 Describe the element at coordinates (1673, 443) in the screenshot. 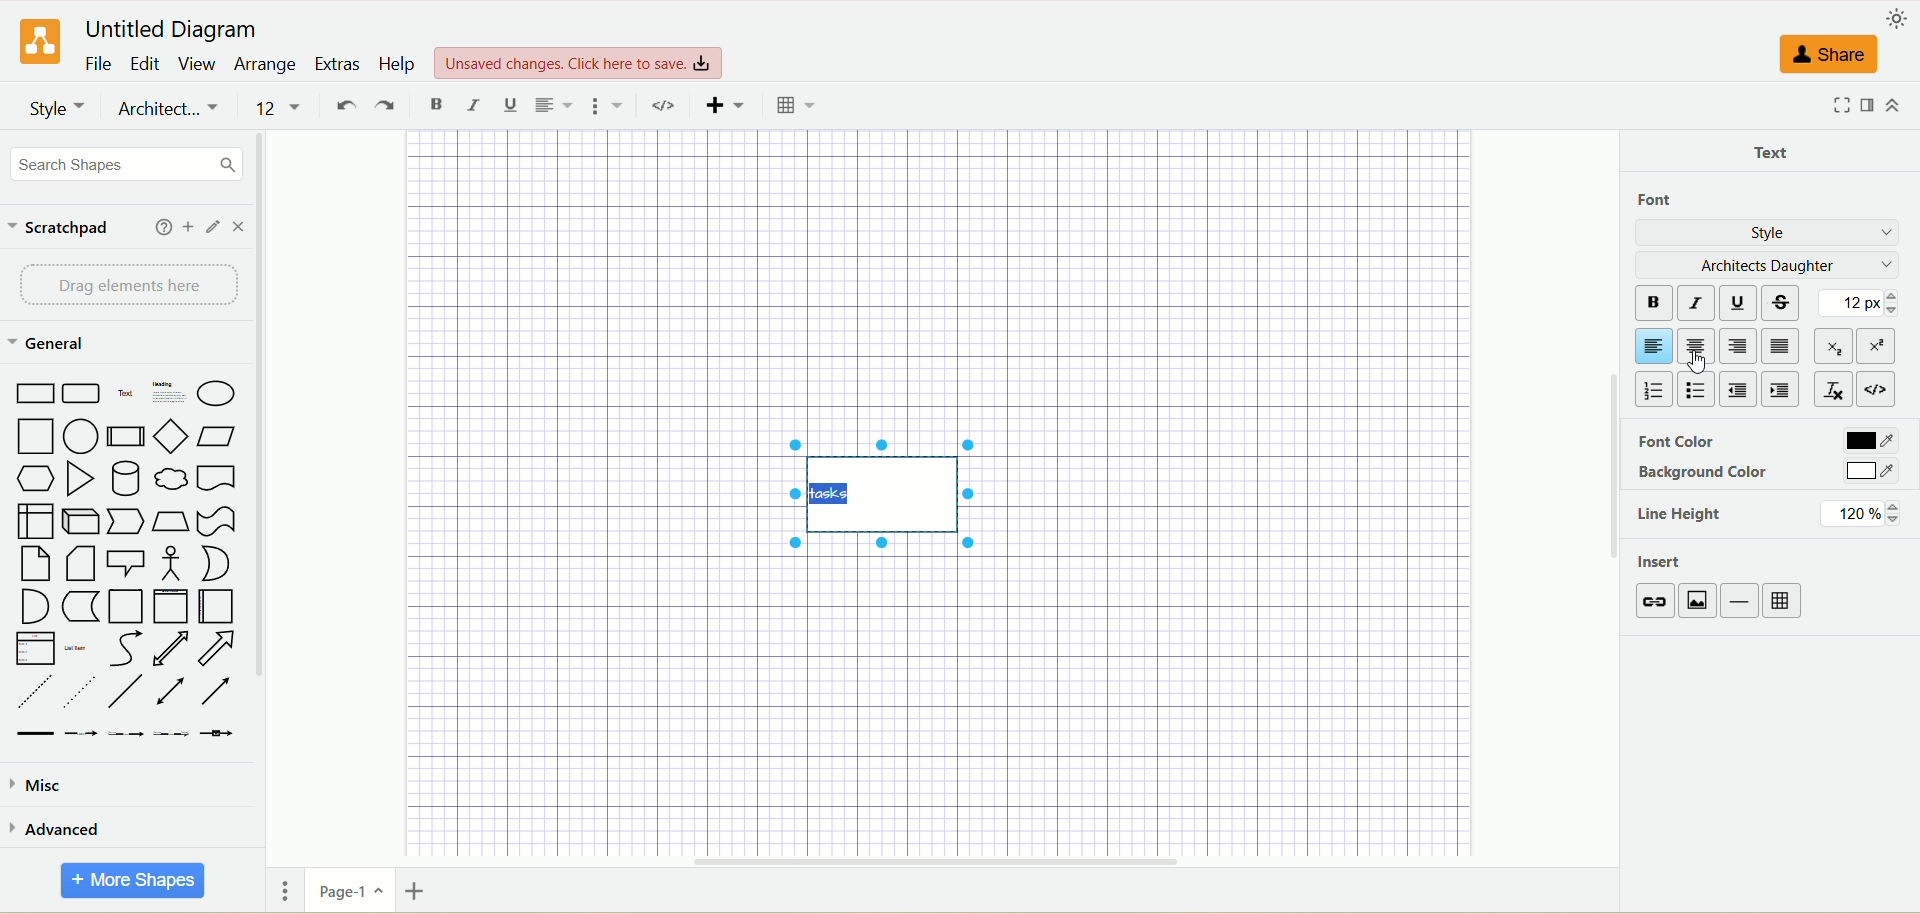

I see `font color` at that location.